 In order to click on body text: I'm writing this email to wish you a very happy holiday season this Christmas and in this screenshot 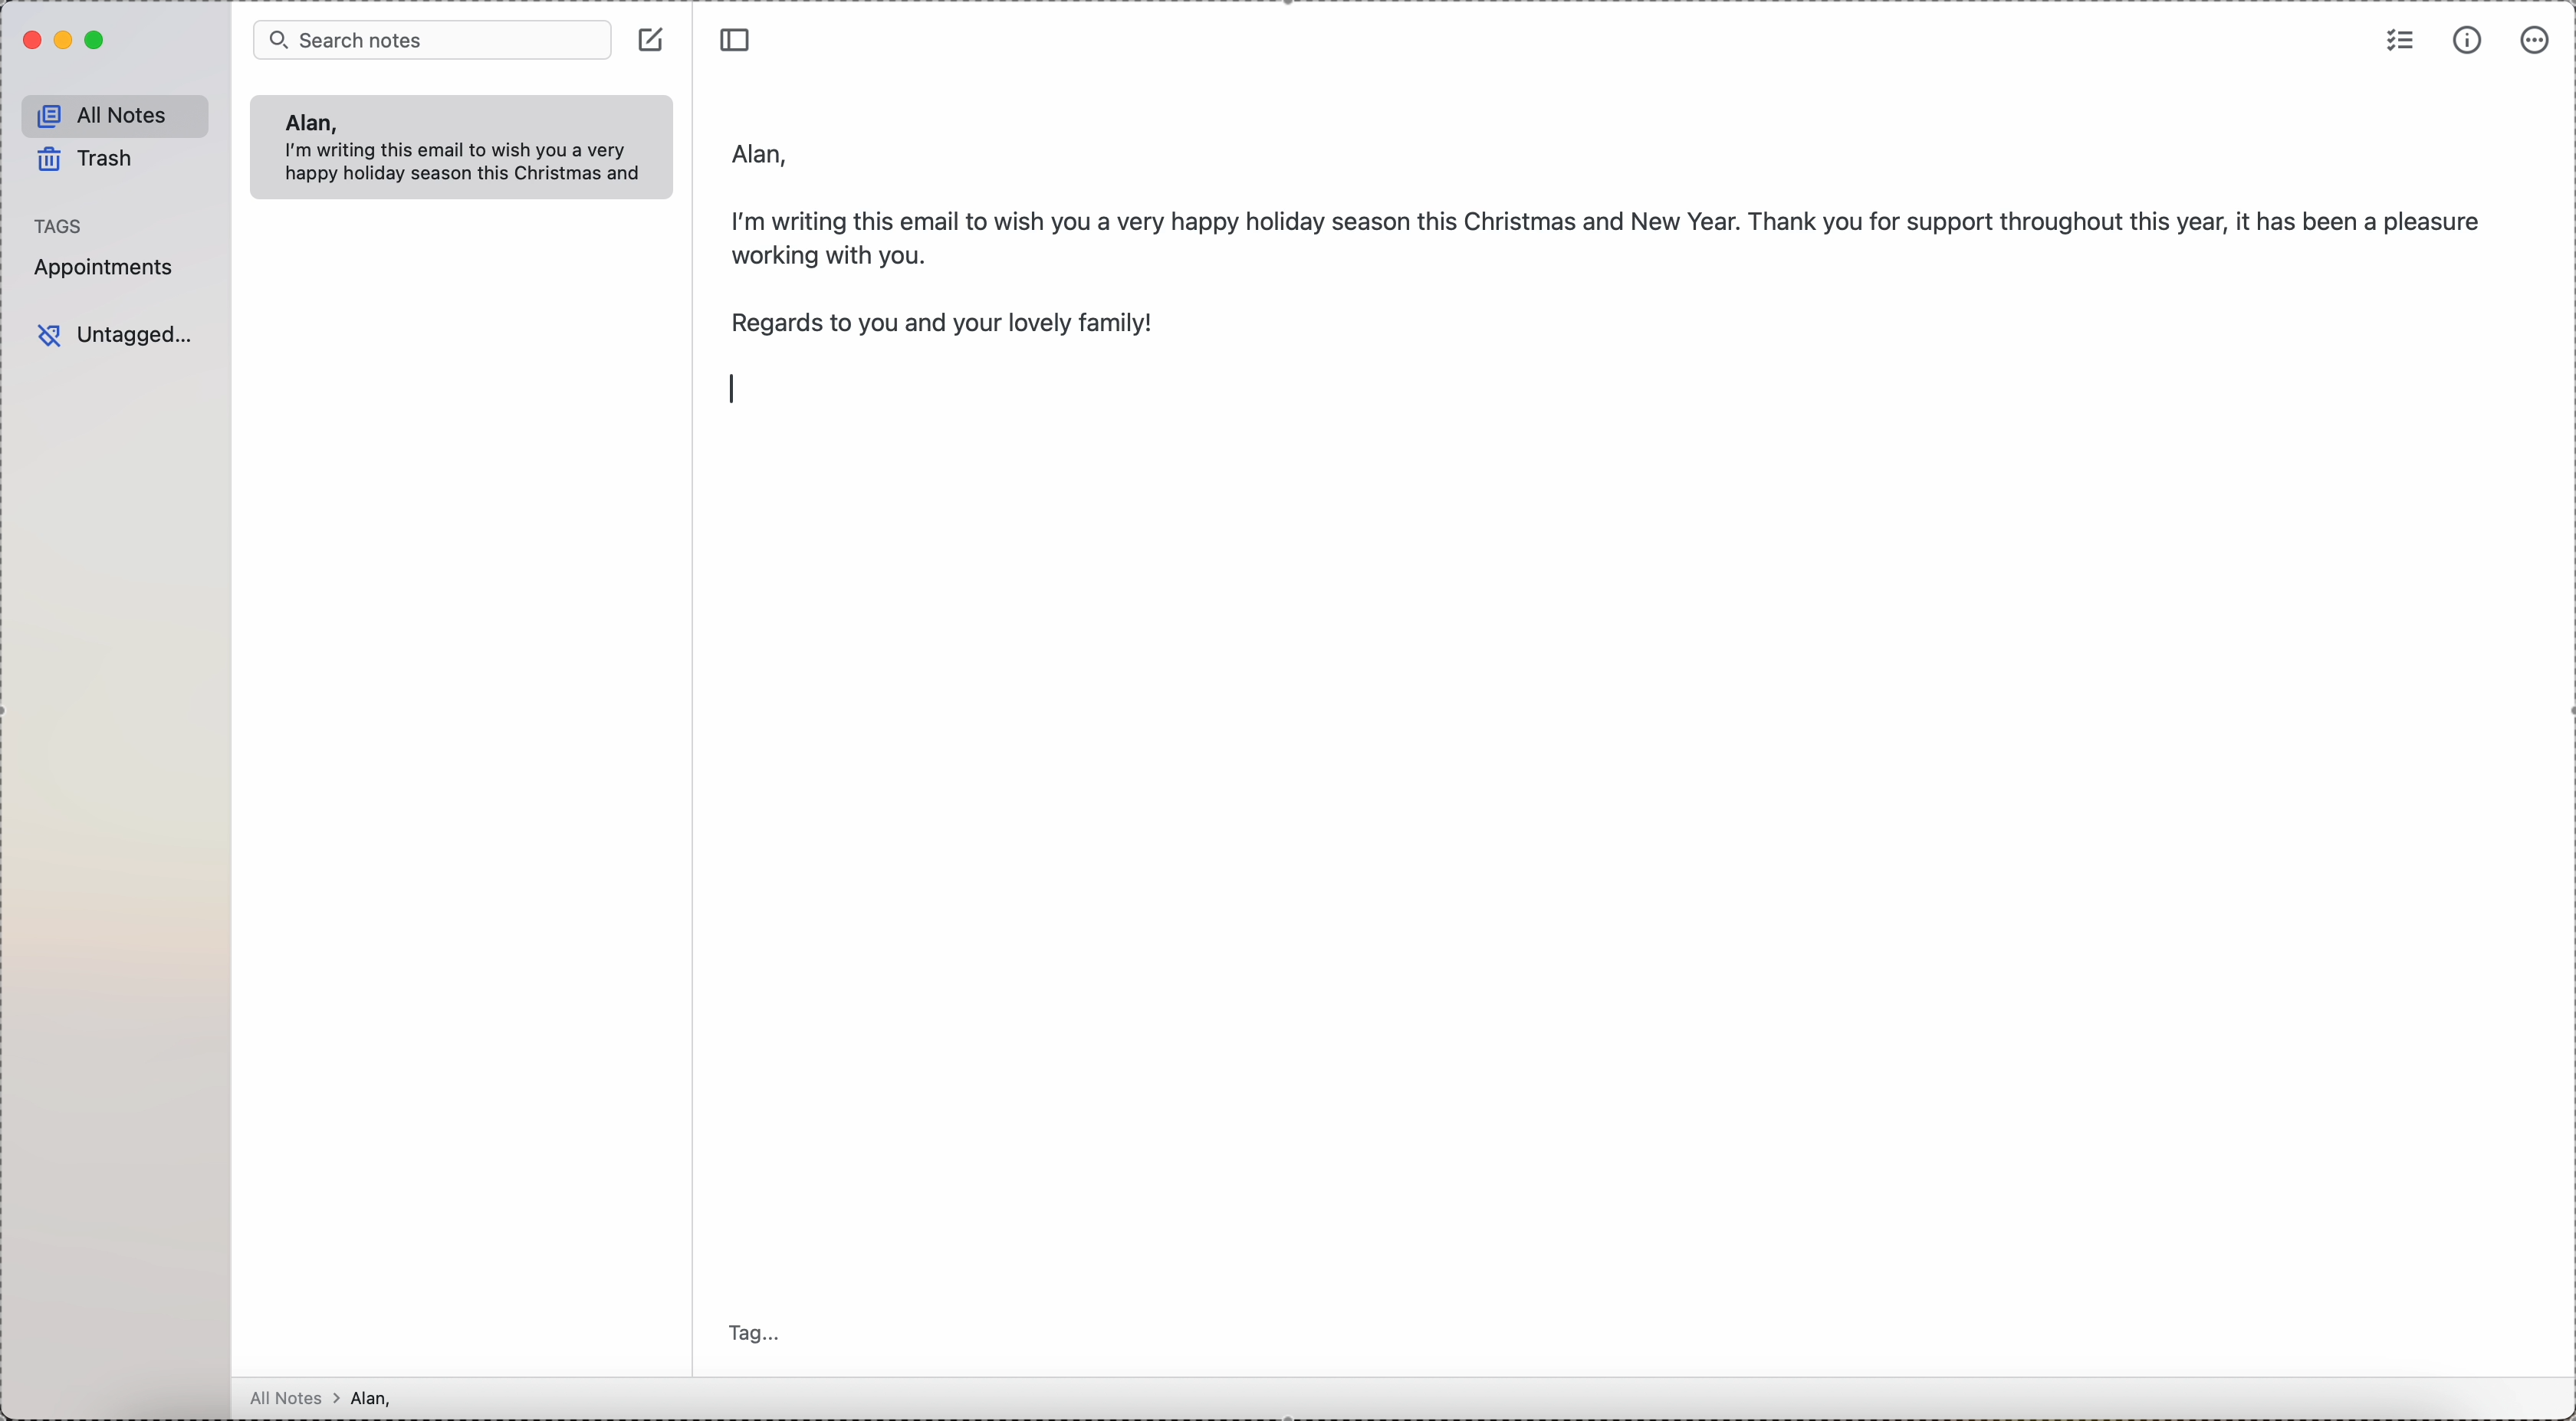, I will do `click(470, 165)`.